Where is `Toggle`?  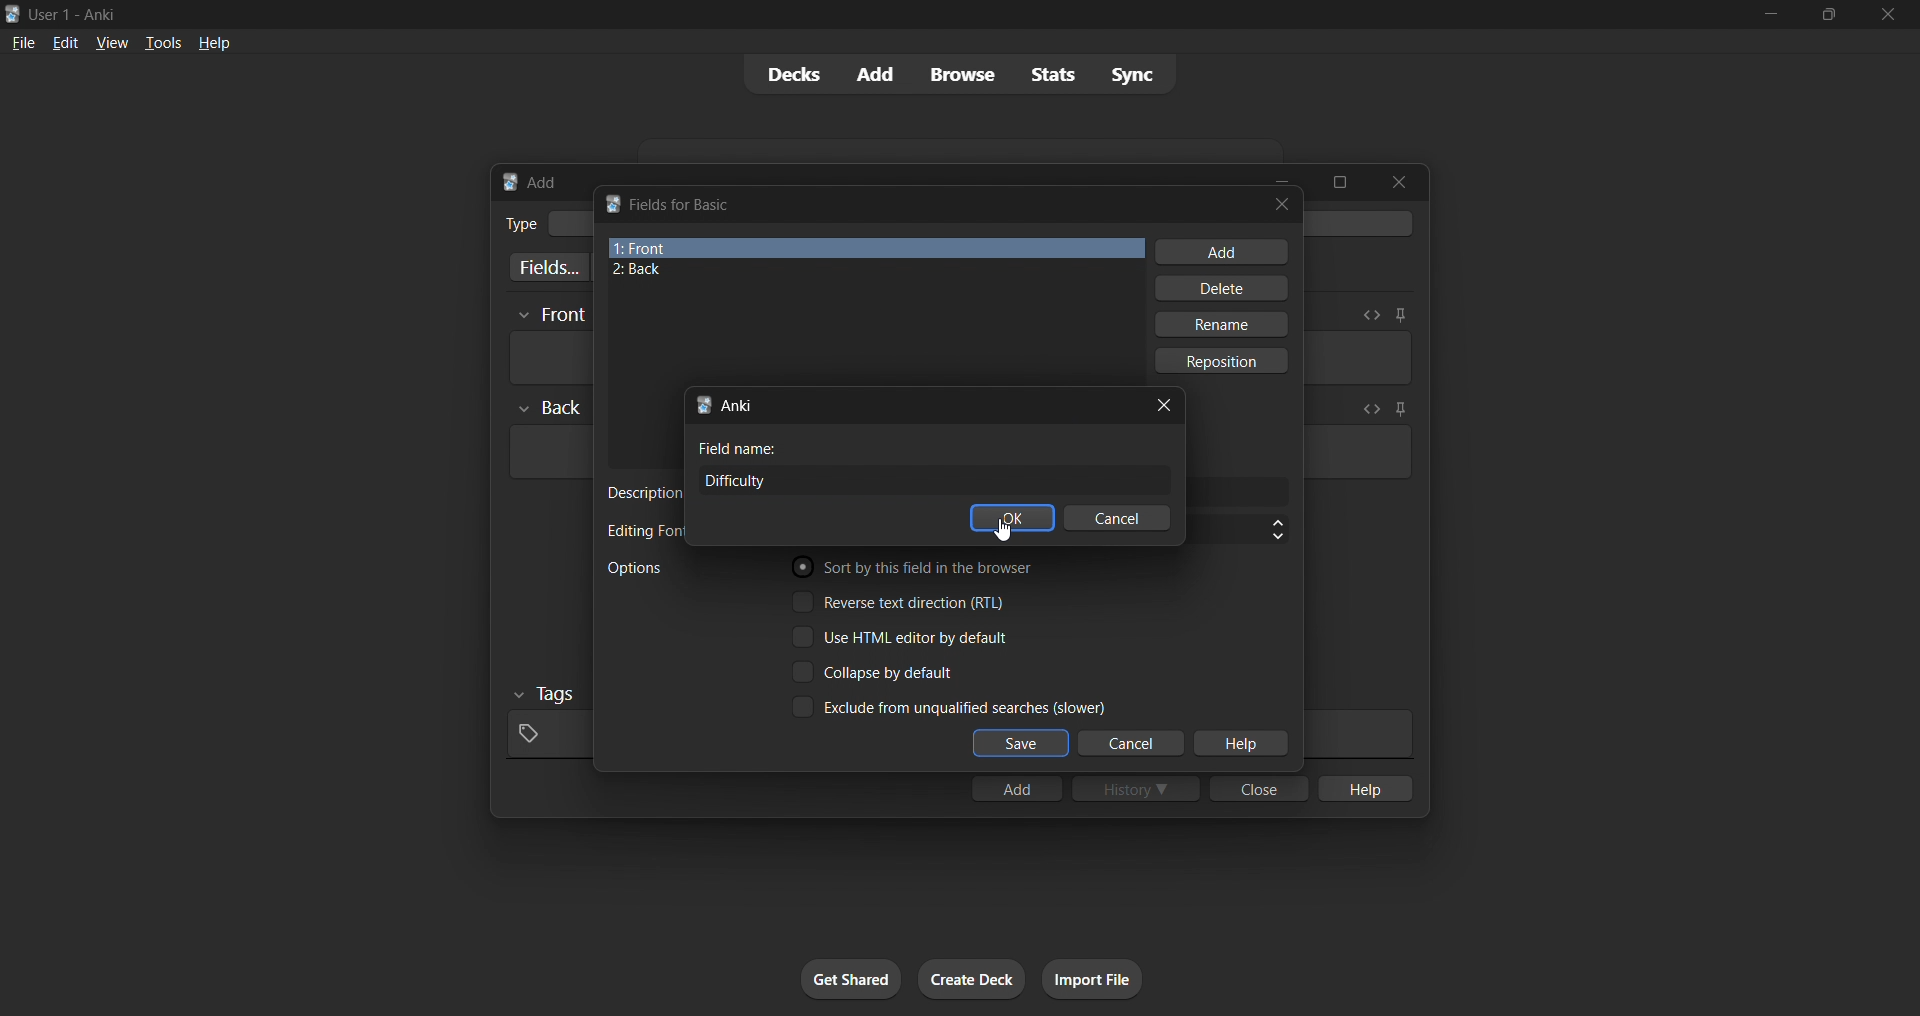 Toggle is located at coordinates (920, 566).